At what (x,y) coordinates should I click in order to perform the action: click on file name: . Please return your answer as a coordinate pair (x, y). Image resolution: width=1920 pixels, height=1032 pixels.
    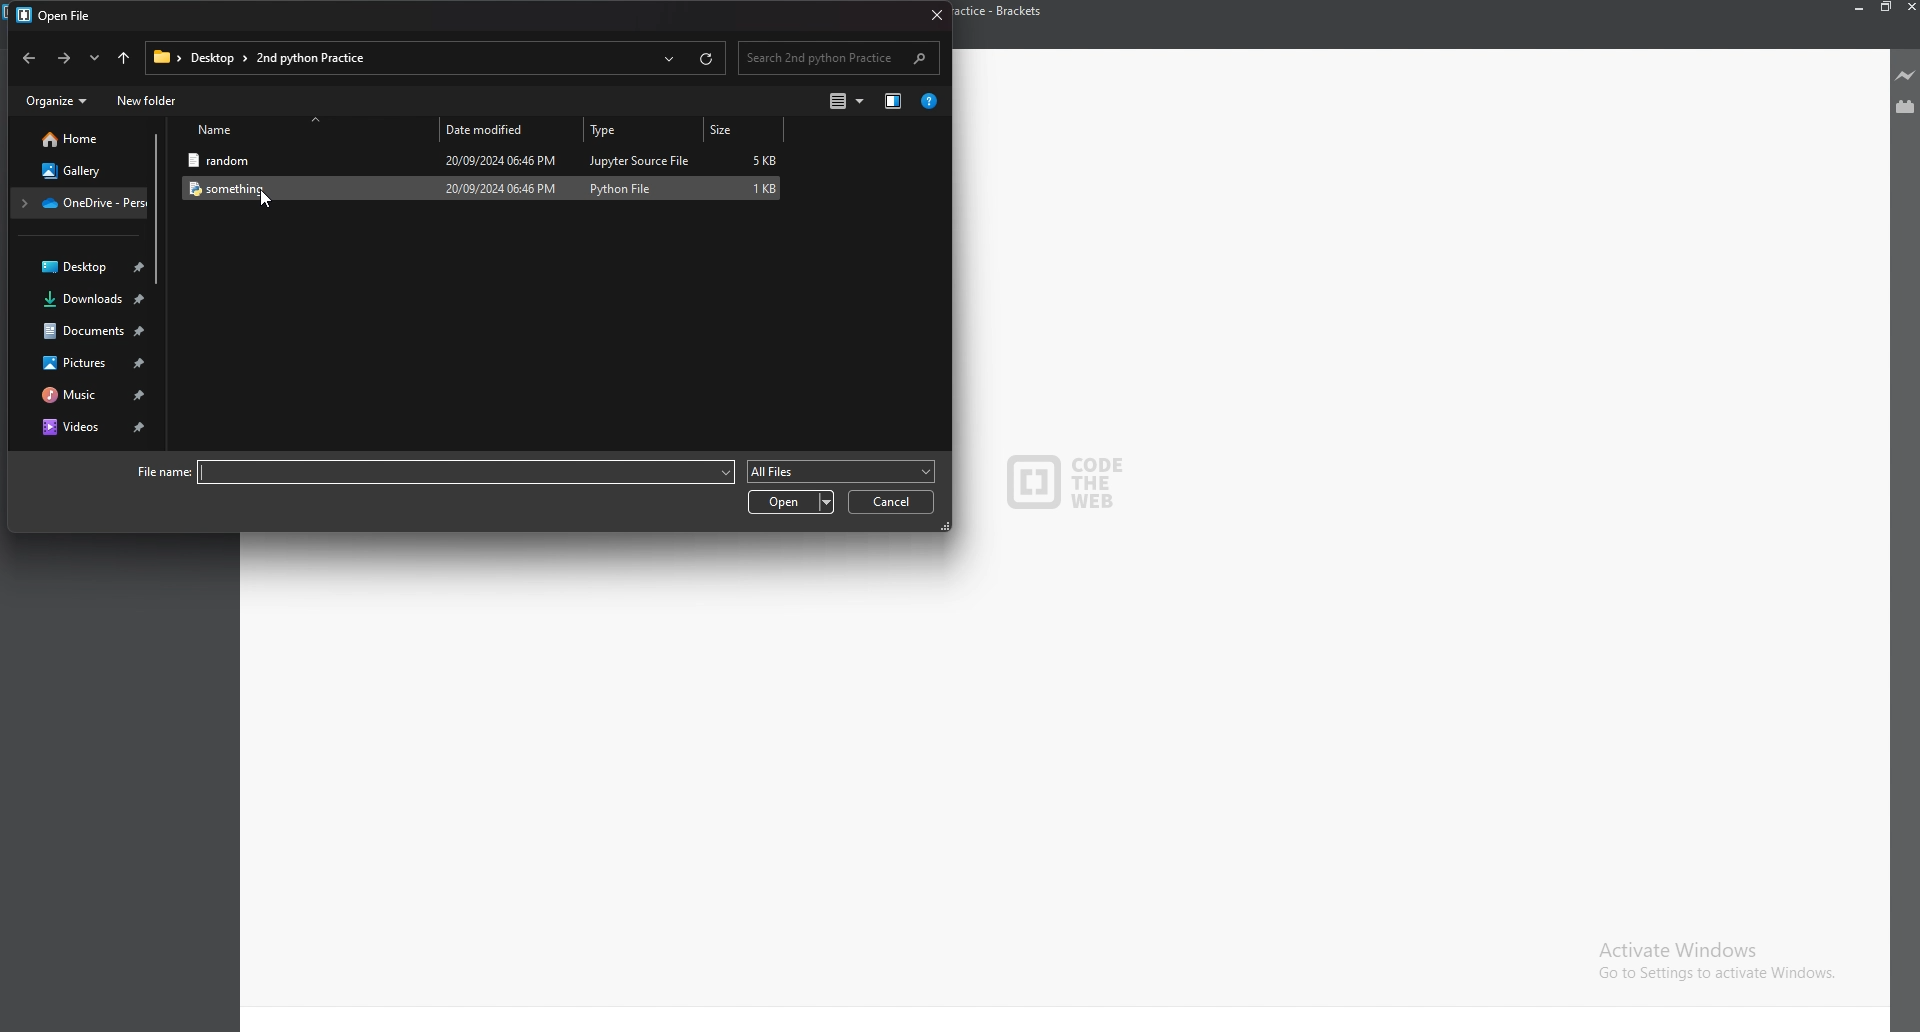
    Looking at the image, I should click on (431, 473).